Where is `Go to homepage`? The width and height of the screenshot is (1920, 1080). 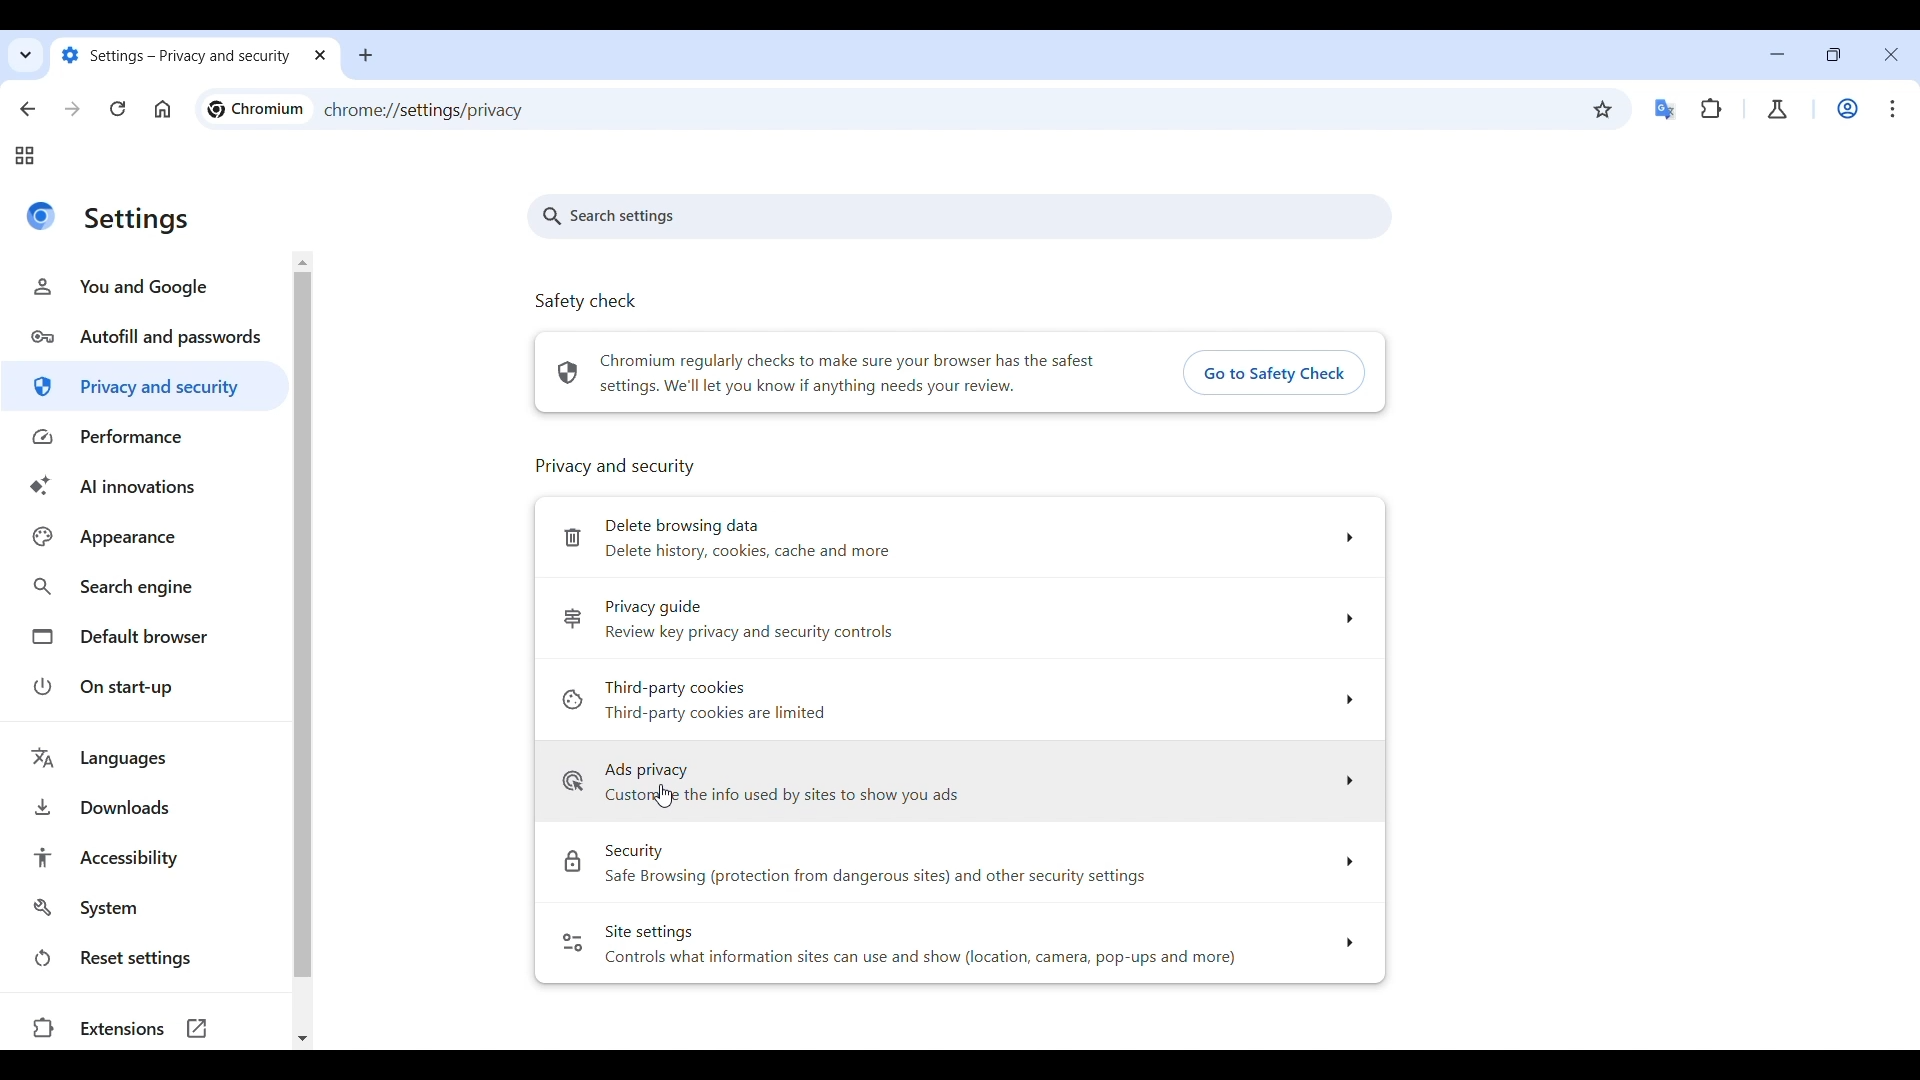
Go to homepage is located at coordinates (163, 109).